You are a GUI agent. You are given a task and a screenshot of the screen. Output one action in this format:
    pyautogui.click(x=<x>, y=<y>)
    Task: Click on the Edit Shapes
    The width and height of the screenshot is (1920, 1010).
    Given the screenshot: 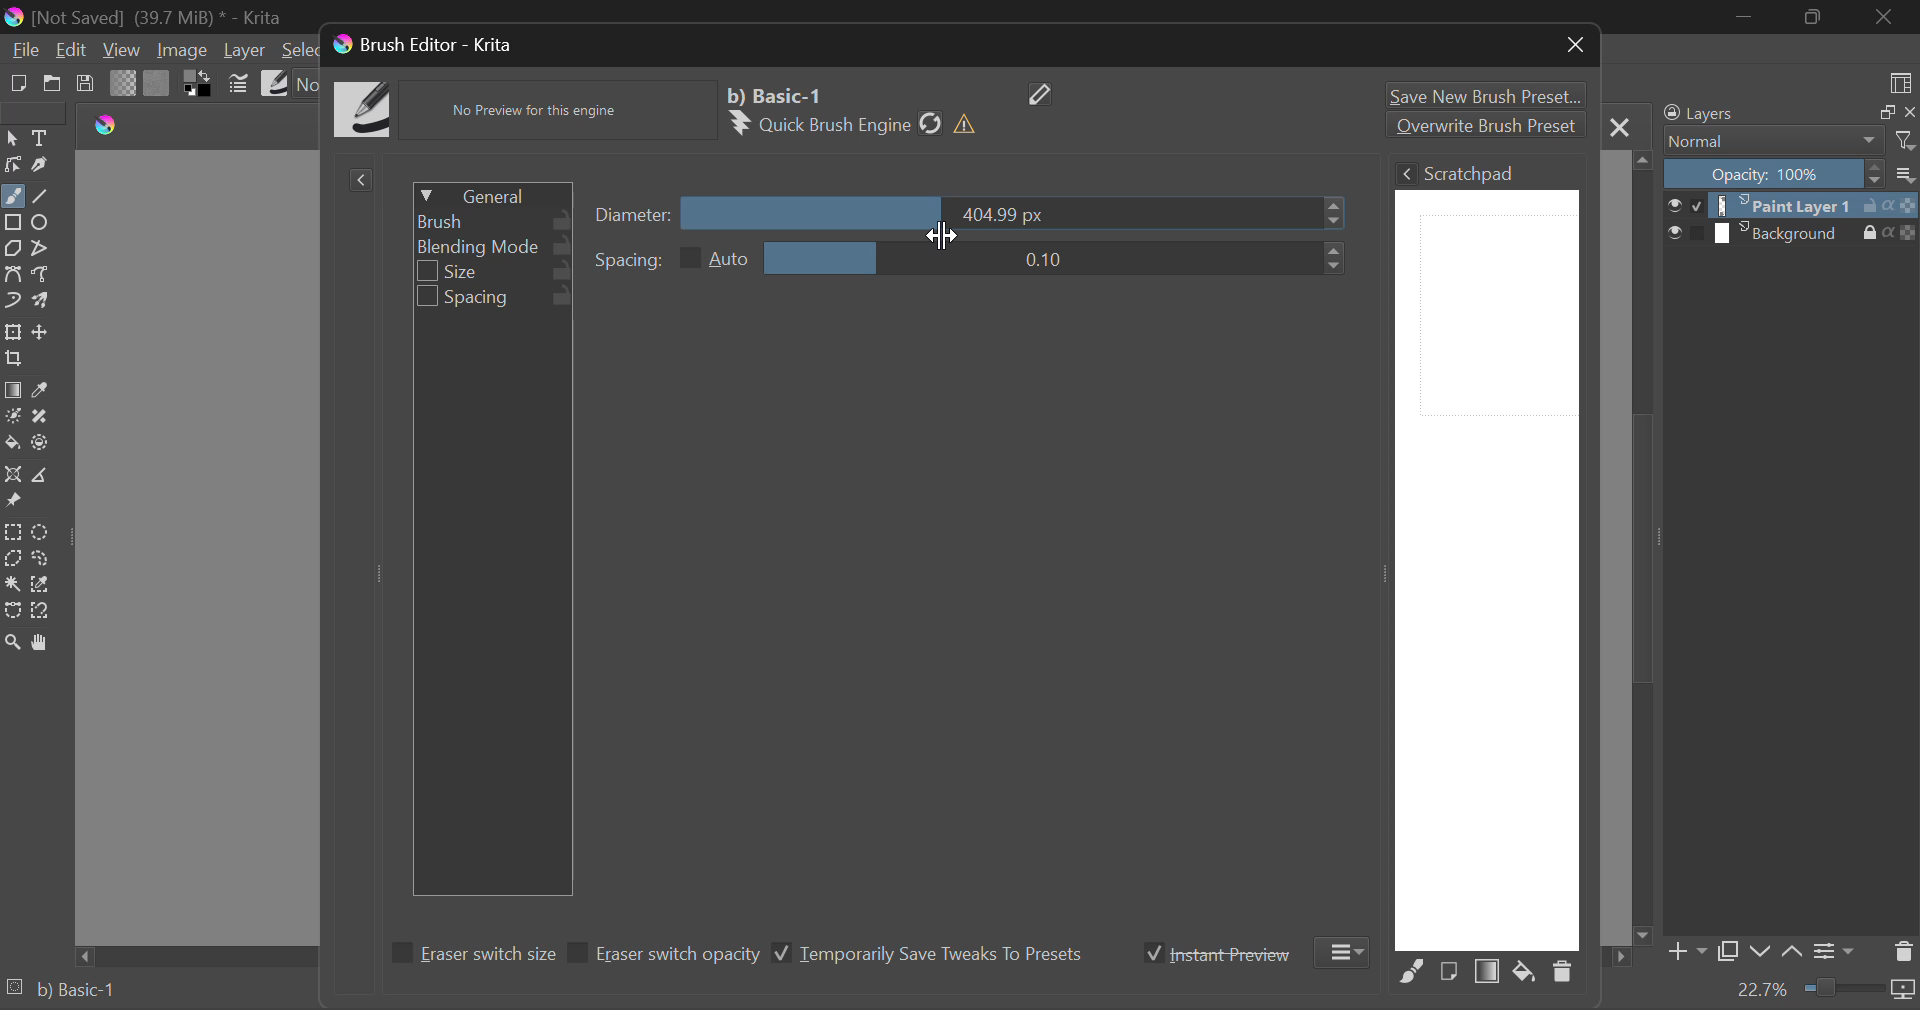 What is the action you would take?
    pyautogui.click(x=12, y=164)
    